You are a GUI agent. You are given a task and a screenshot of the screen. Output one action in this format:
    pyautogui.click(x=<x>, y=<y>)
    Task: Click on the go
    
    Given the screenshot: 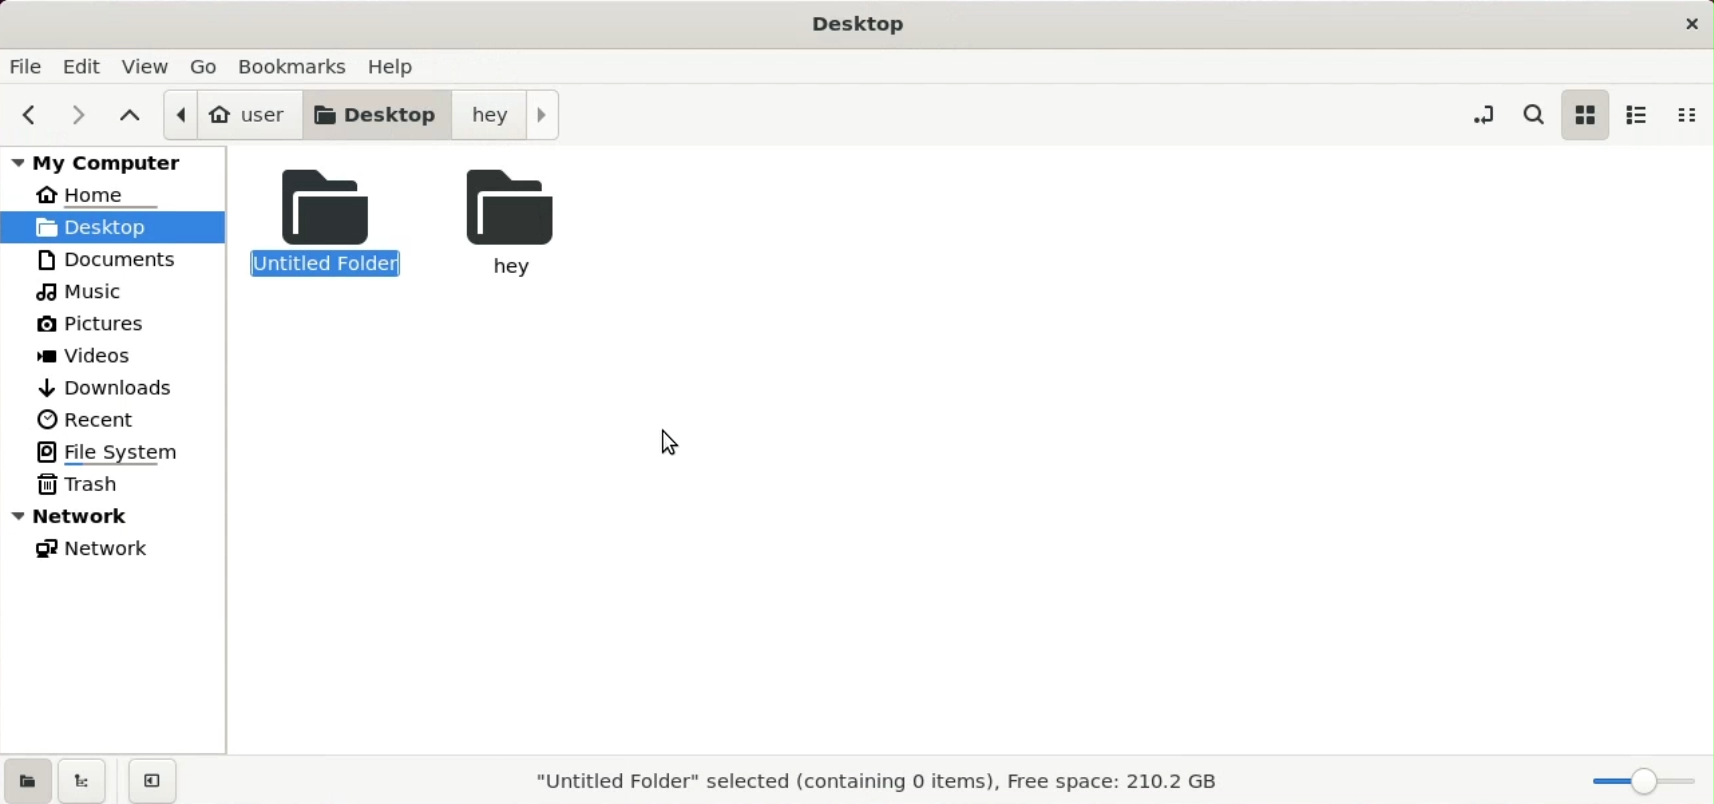 What is the action you would take?
    pyautogui.click(x=210, y=67)
    